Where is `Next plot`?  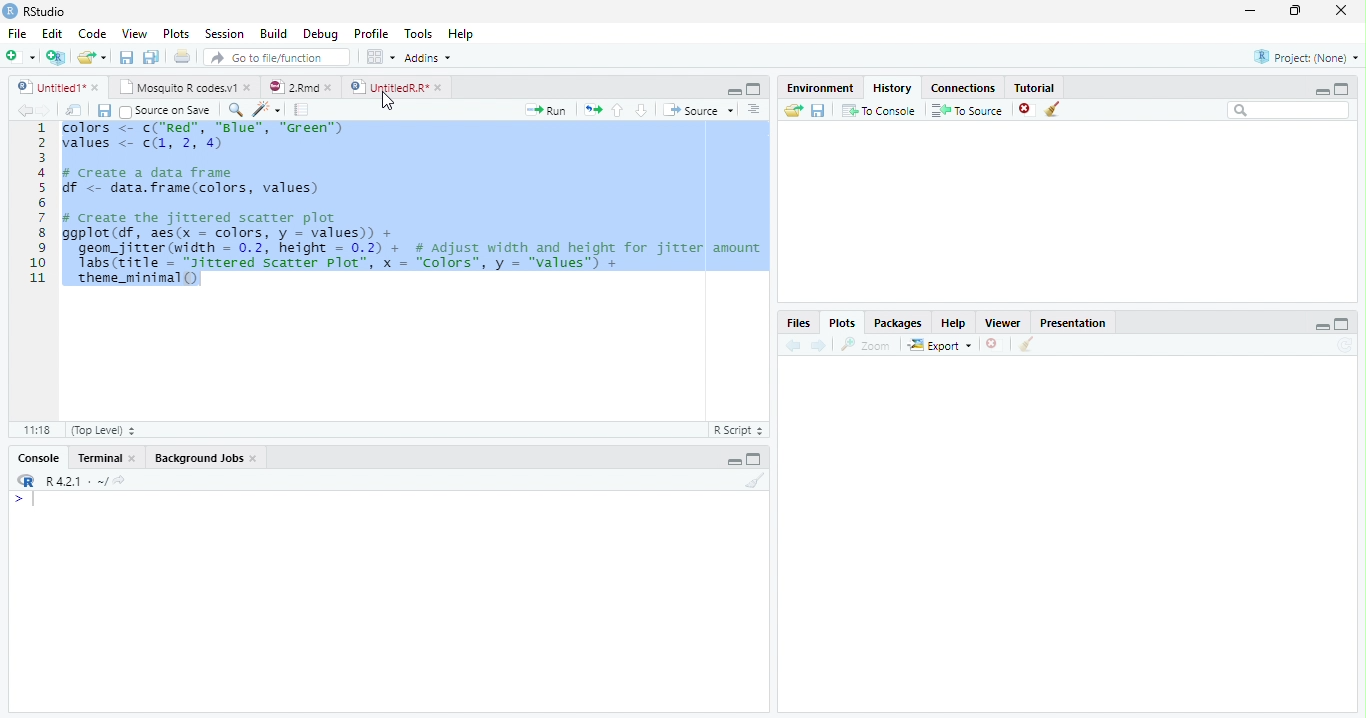
Next plot is located at coordinates (818, 345).